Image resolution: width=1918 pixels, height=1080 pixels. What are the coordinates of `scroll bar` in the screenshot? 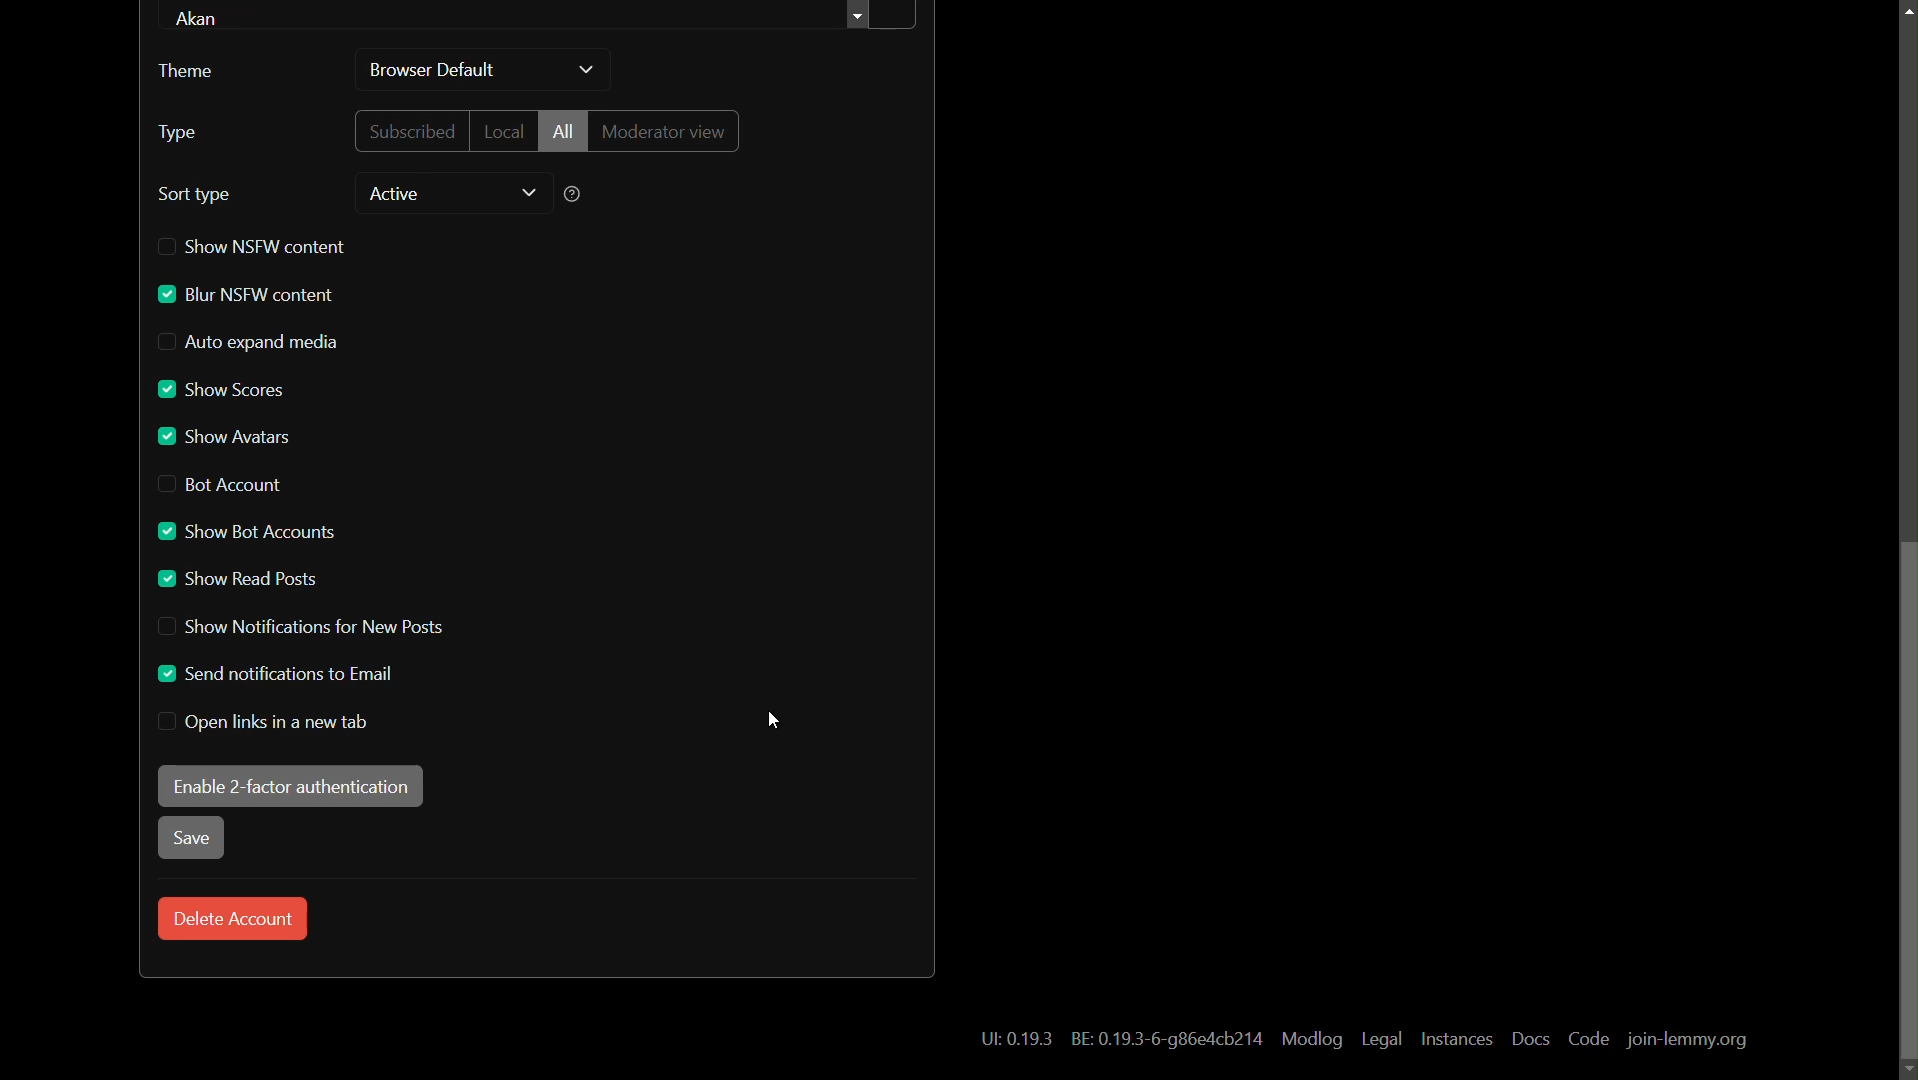 It's located at (1906, 803).